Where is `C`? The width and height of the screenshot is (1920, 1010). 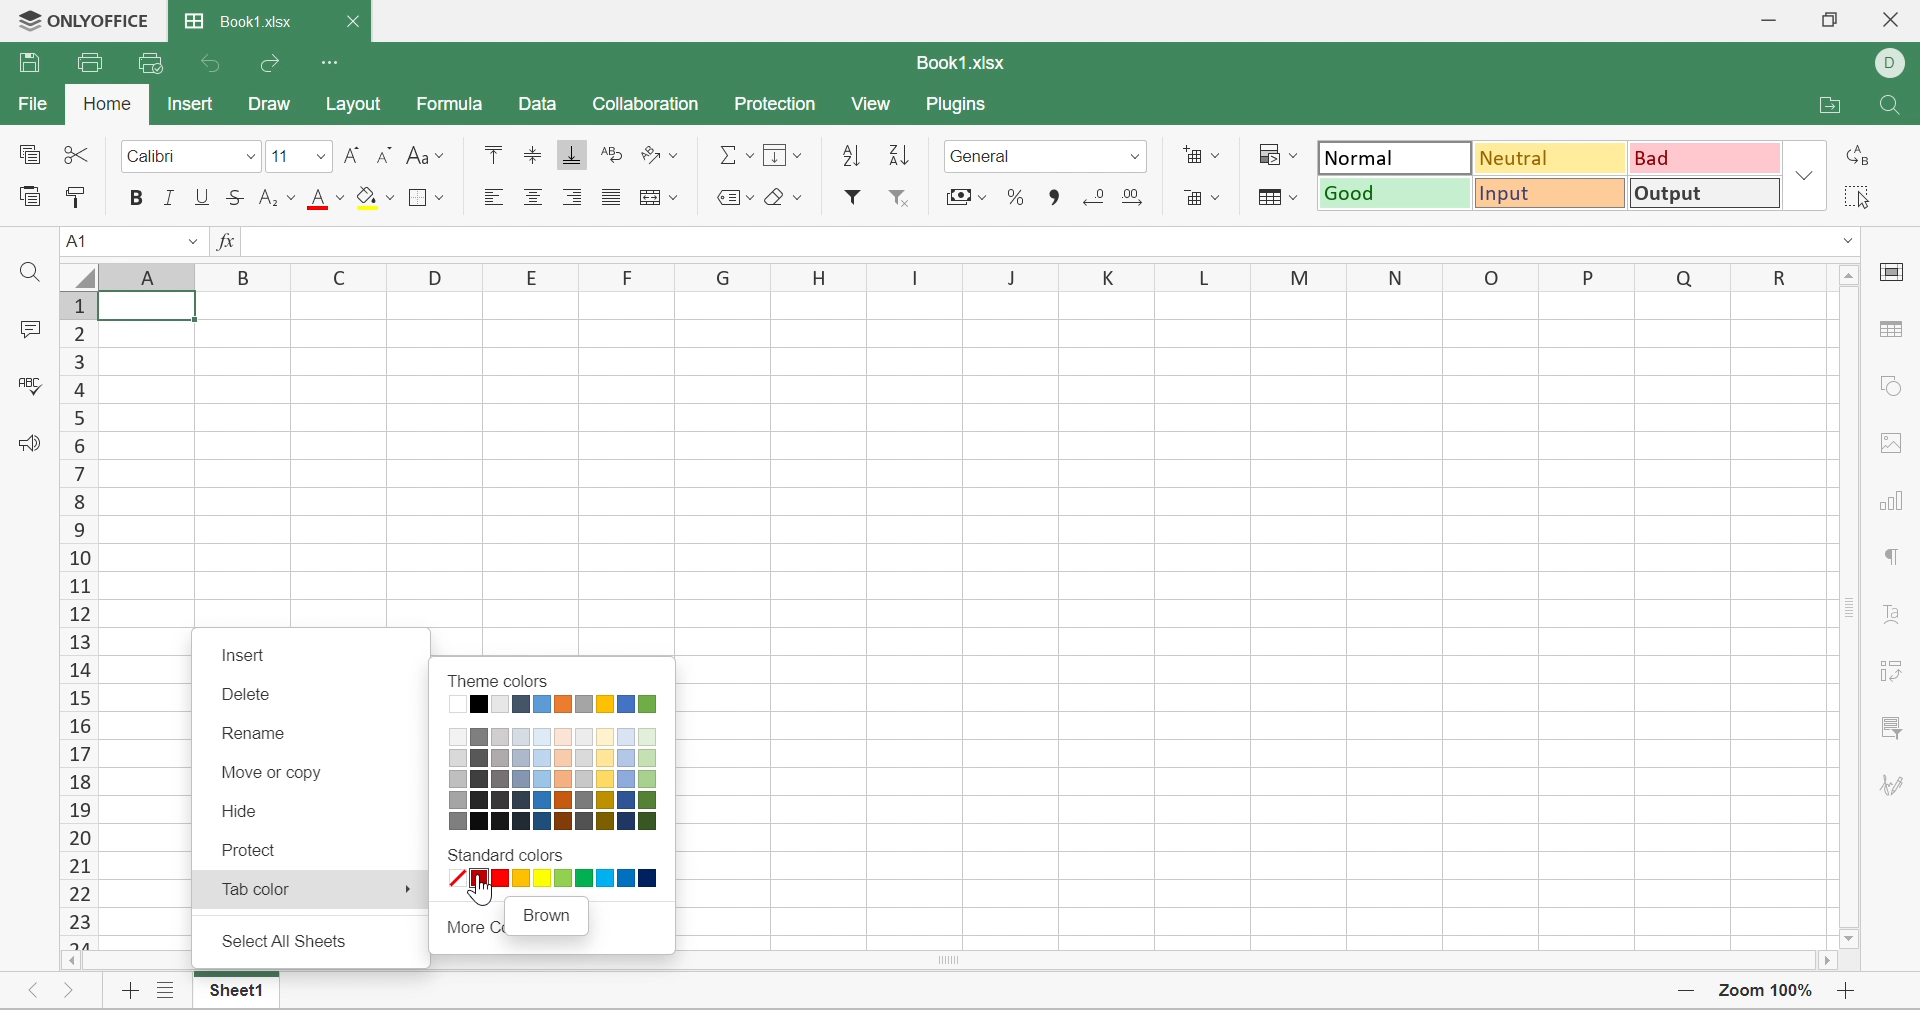 C is located at coordinates (342, 276).